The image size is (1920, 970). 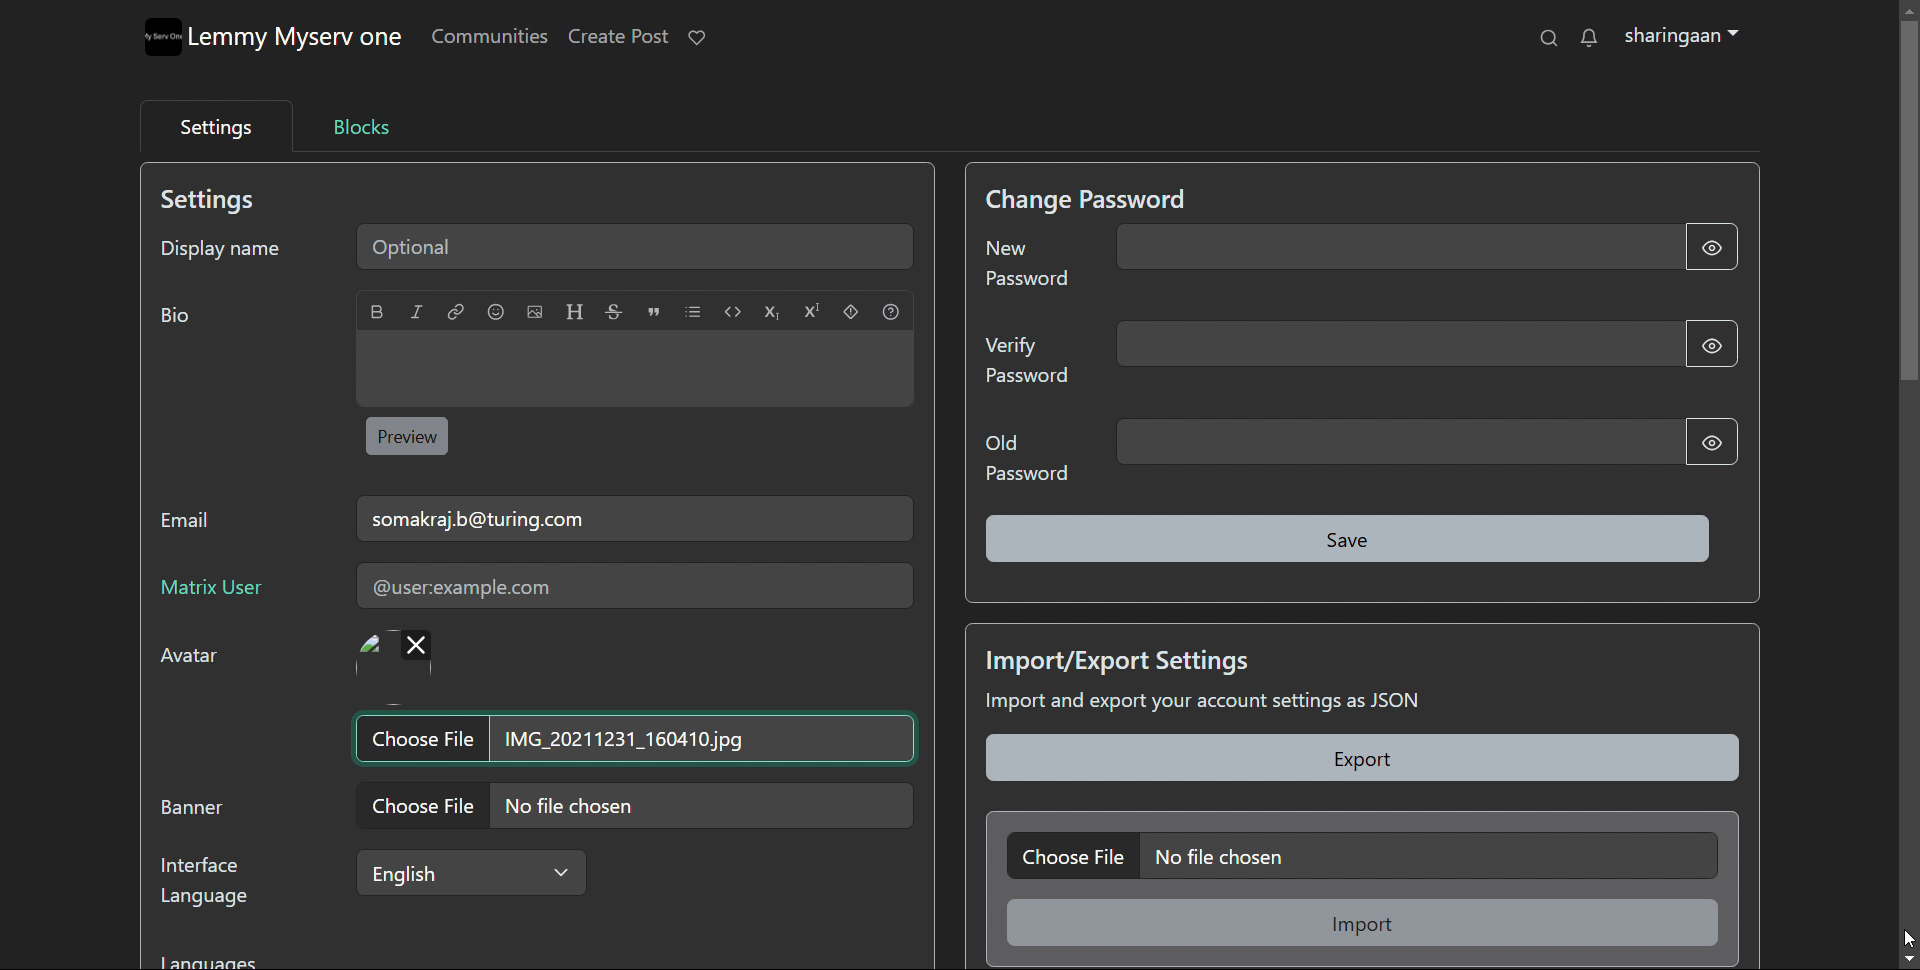 I want to click on preview, so click(x=408, y=435).